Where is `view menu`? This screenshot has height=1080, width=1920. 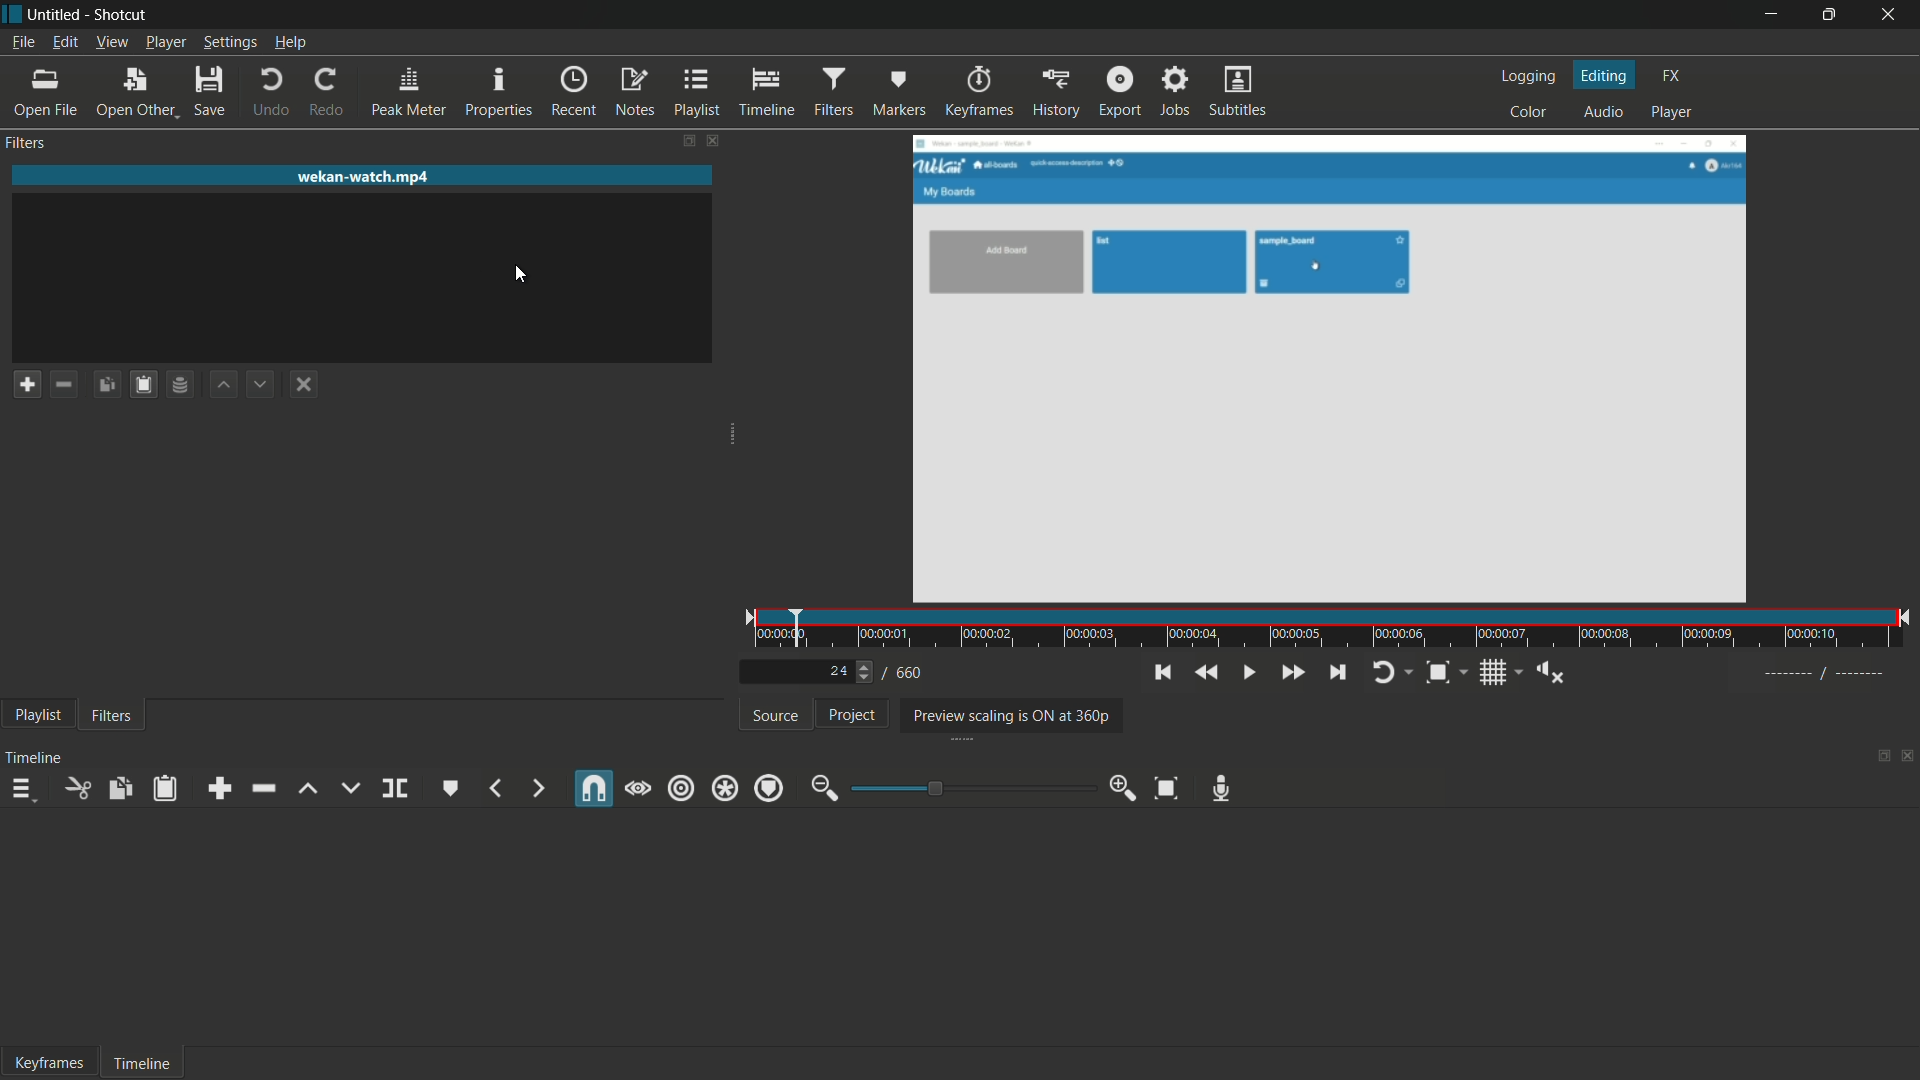
view menu is located at coordinates (111, 41).